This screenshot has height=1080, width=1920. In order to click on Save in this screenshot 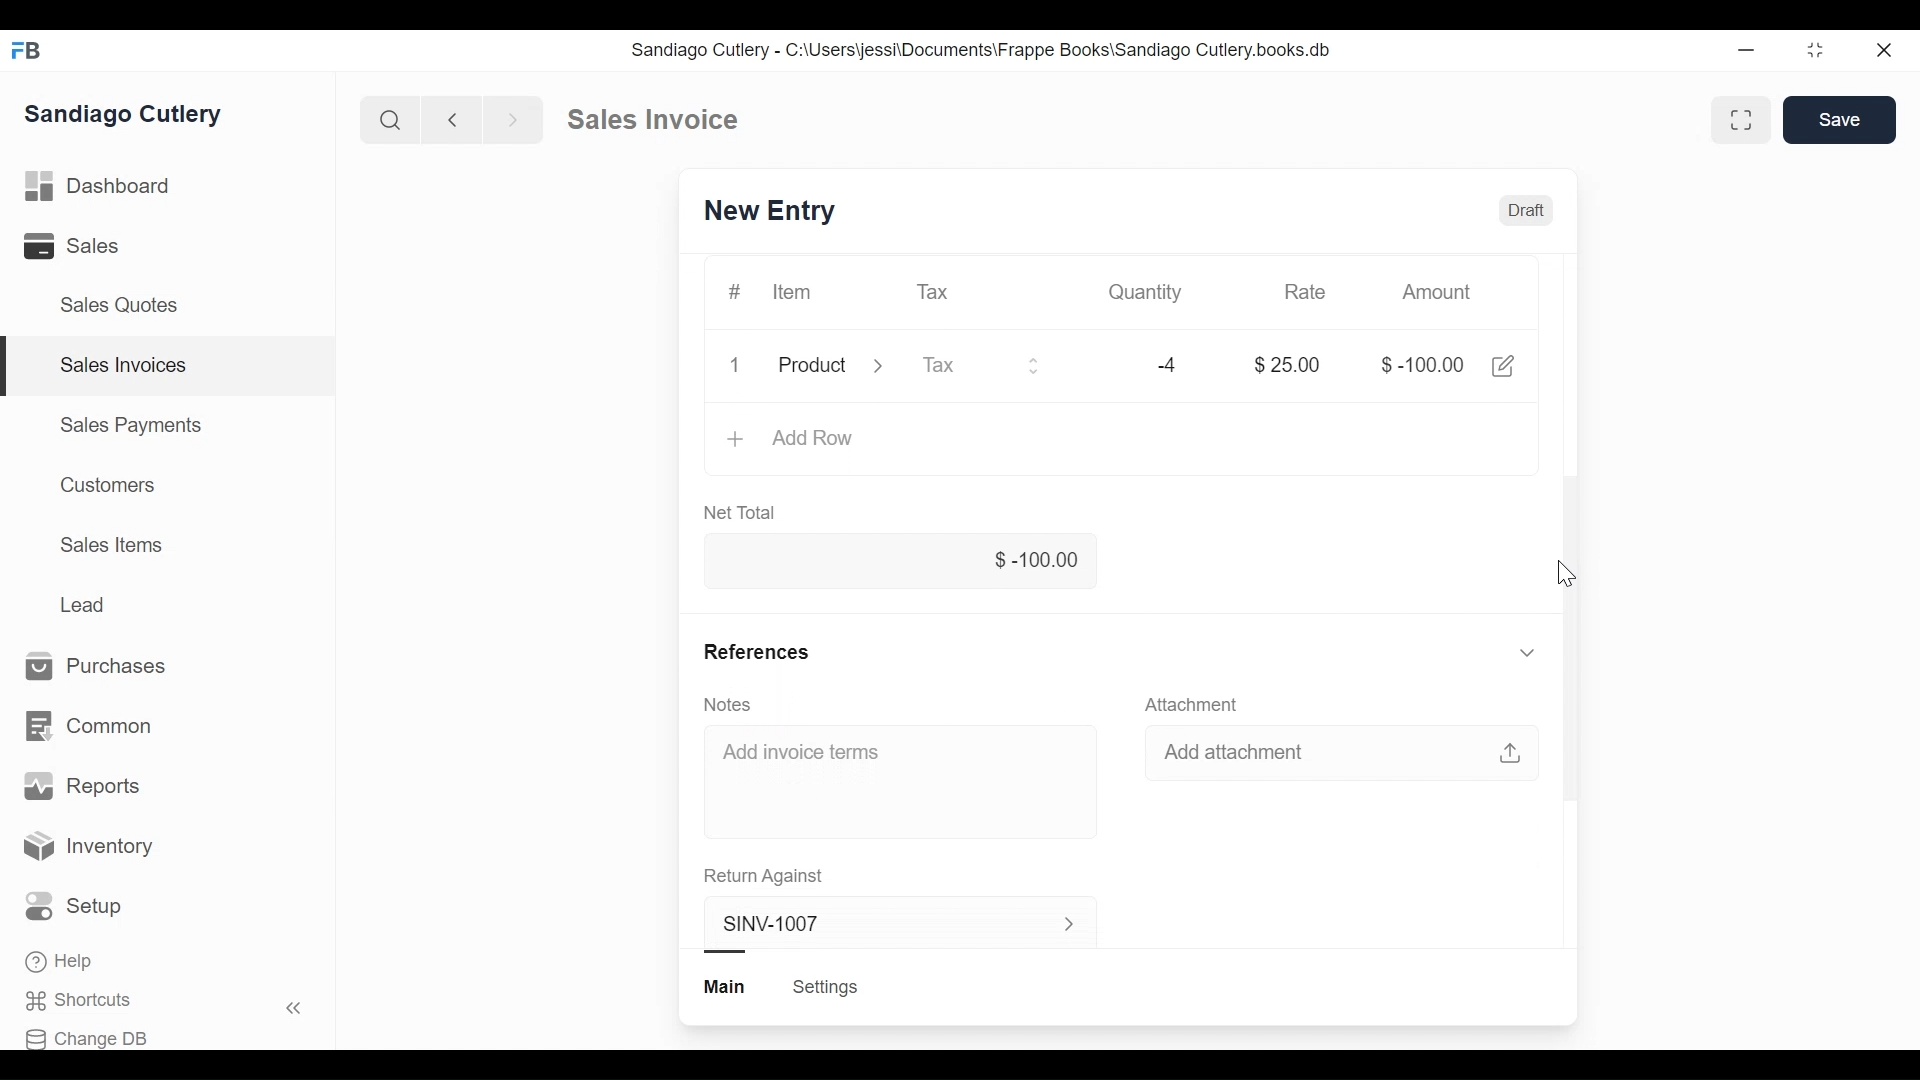, I will do `click(1840, 120)`.